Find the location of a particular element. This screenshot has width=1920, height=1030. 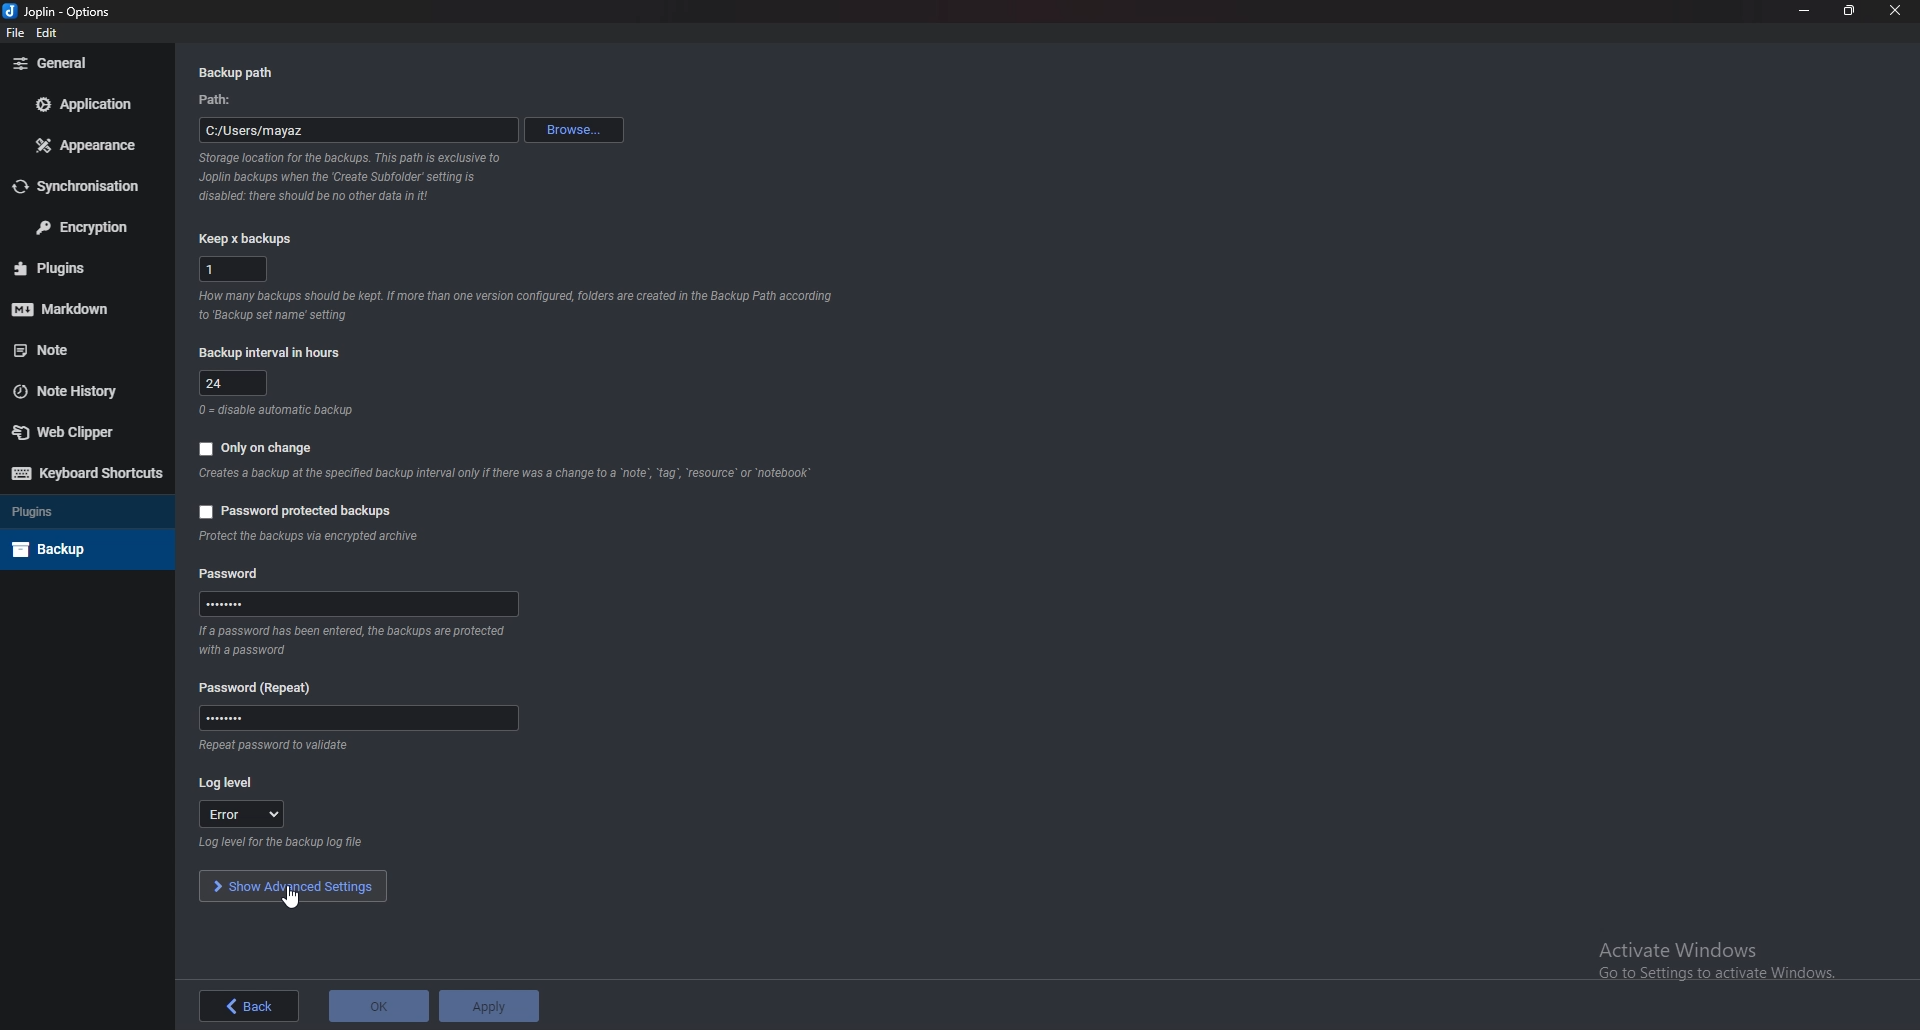

Browse is located at coordinates (574, 130).